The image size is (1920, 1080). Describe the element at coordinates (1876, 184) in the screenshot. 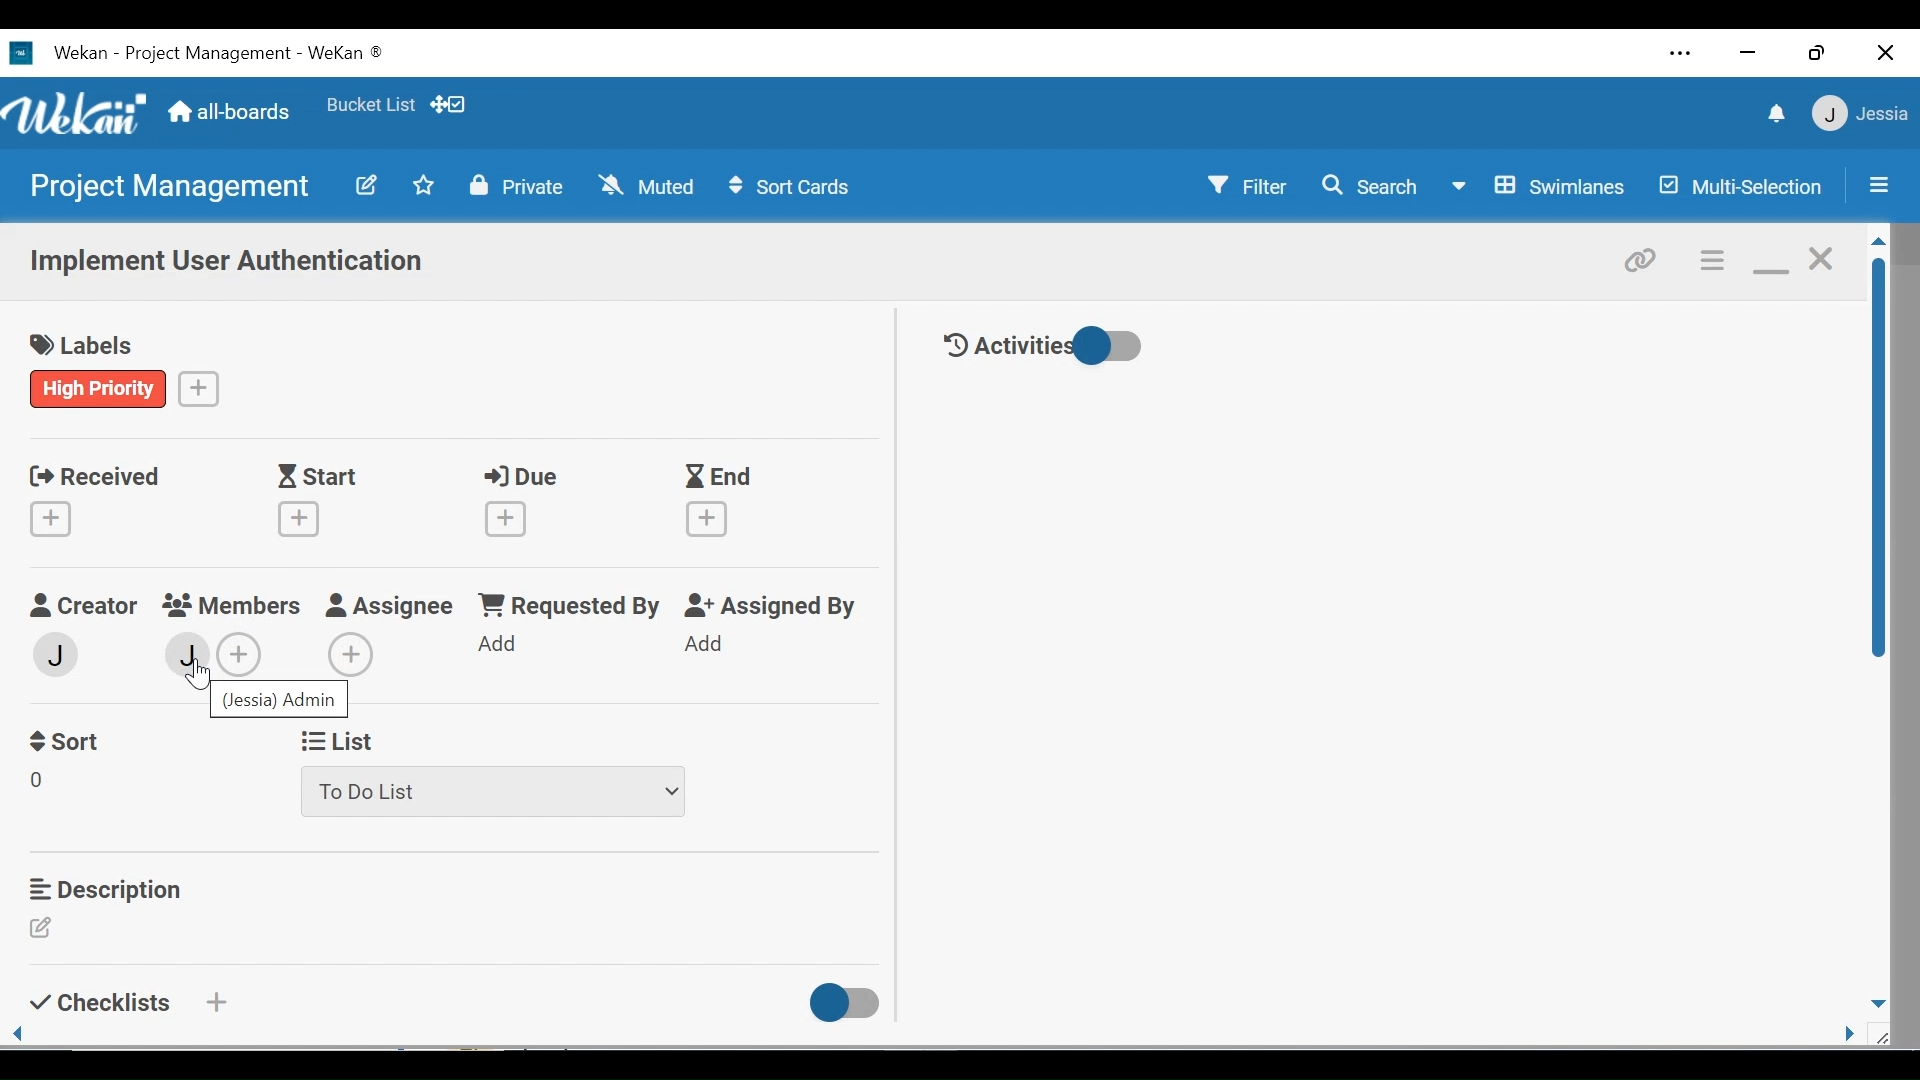

I see `open/close side pane` at that location.